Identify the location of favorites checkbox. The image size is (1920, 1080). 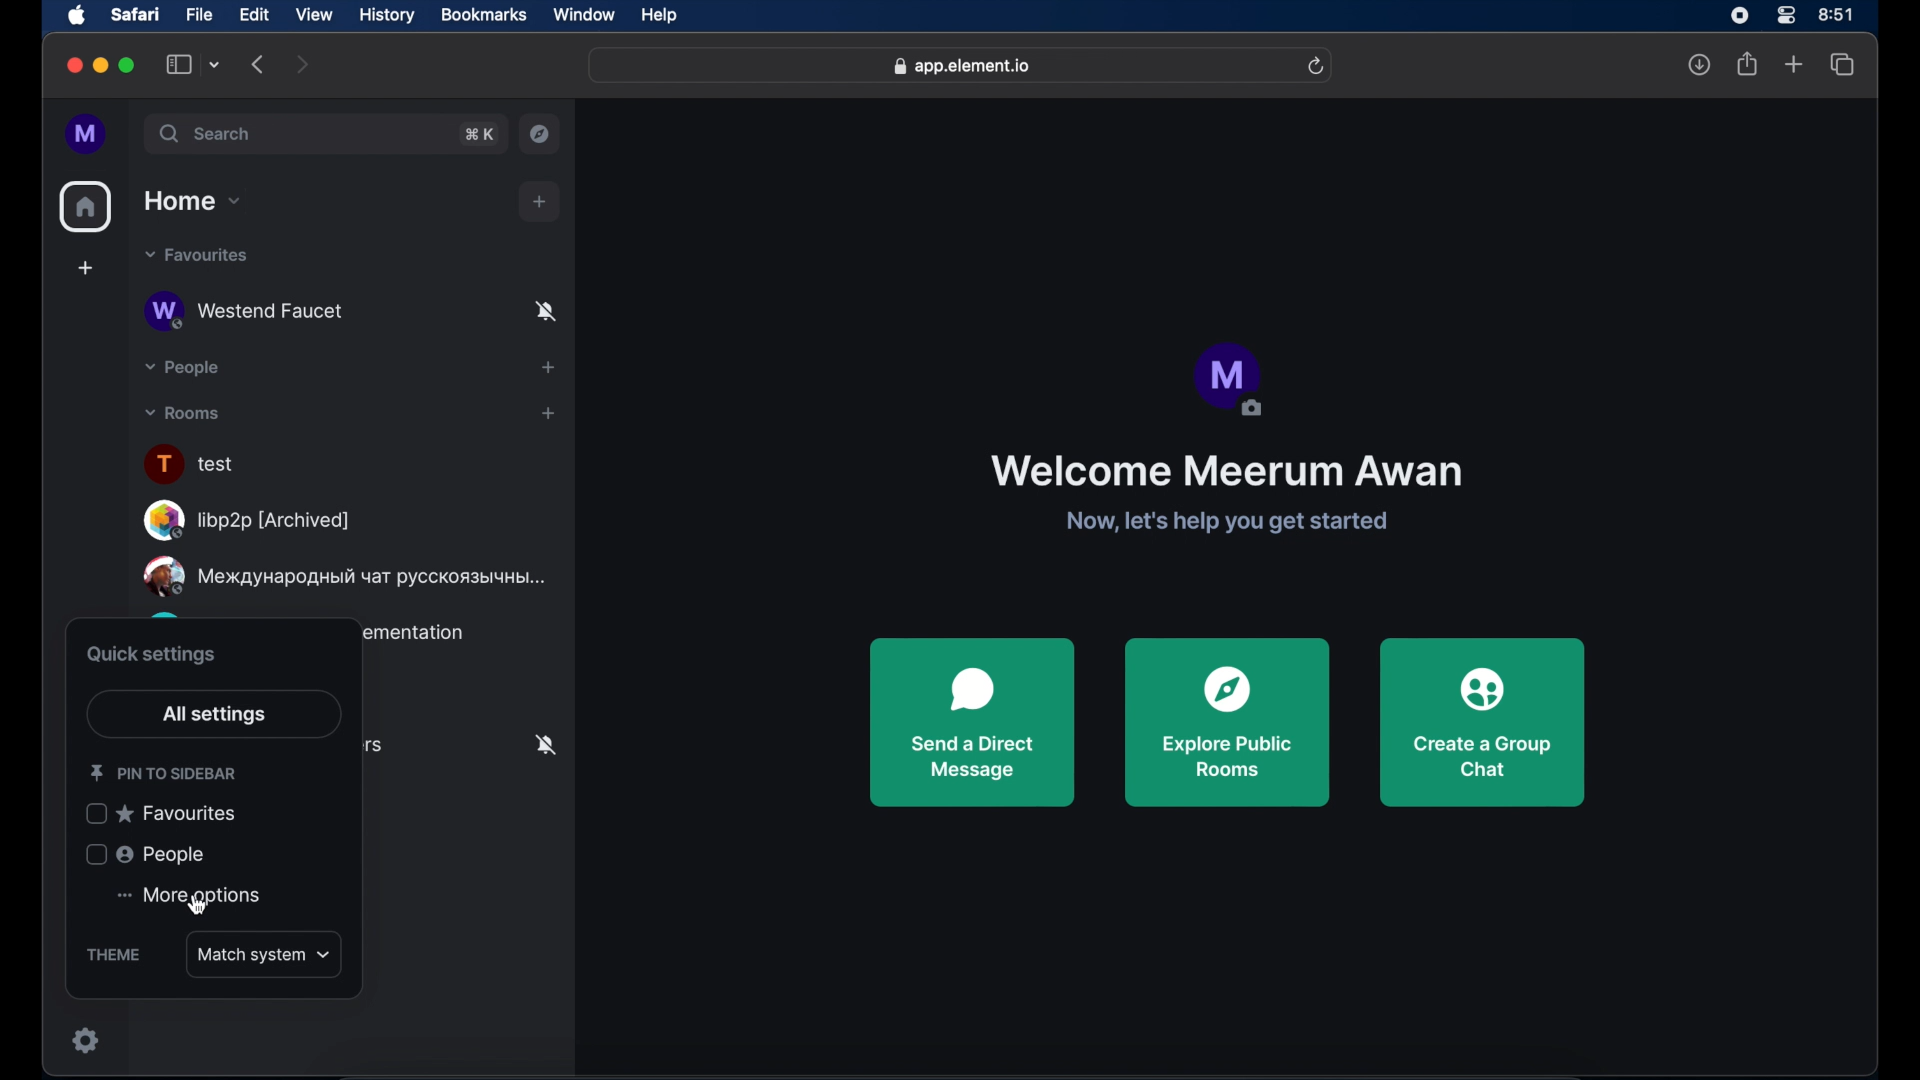
(164, 813).